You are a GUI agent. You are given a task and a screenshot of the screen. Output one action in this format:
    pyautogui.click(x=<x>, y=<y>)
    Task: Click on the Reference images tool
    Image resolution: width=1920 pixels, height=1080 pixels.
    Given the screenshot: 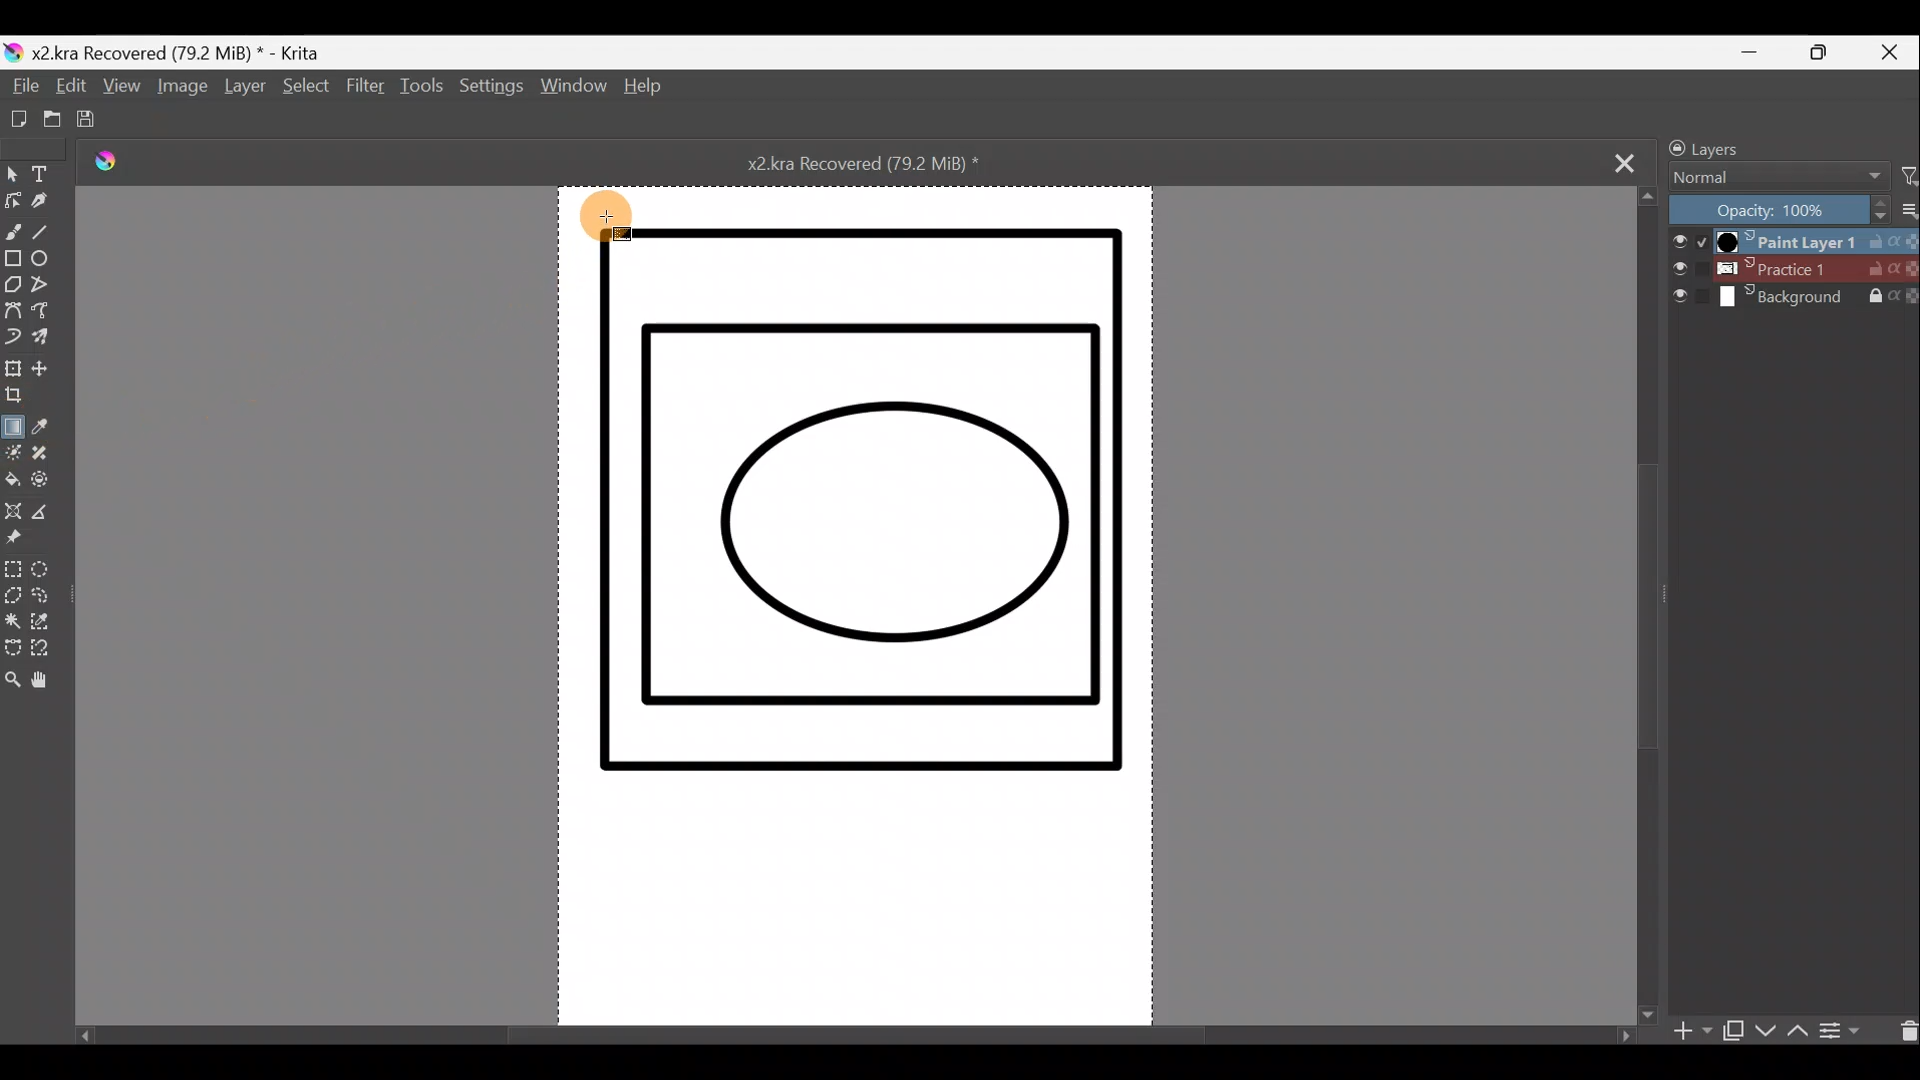 What is the action you would take?
    pyautogui.click(x=14, y=545)
    